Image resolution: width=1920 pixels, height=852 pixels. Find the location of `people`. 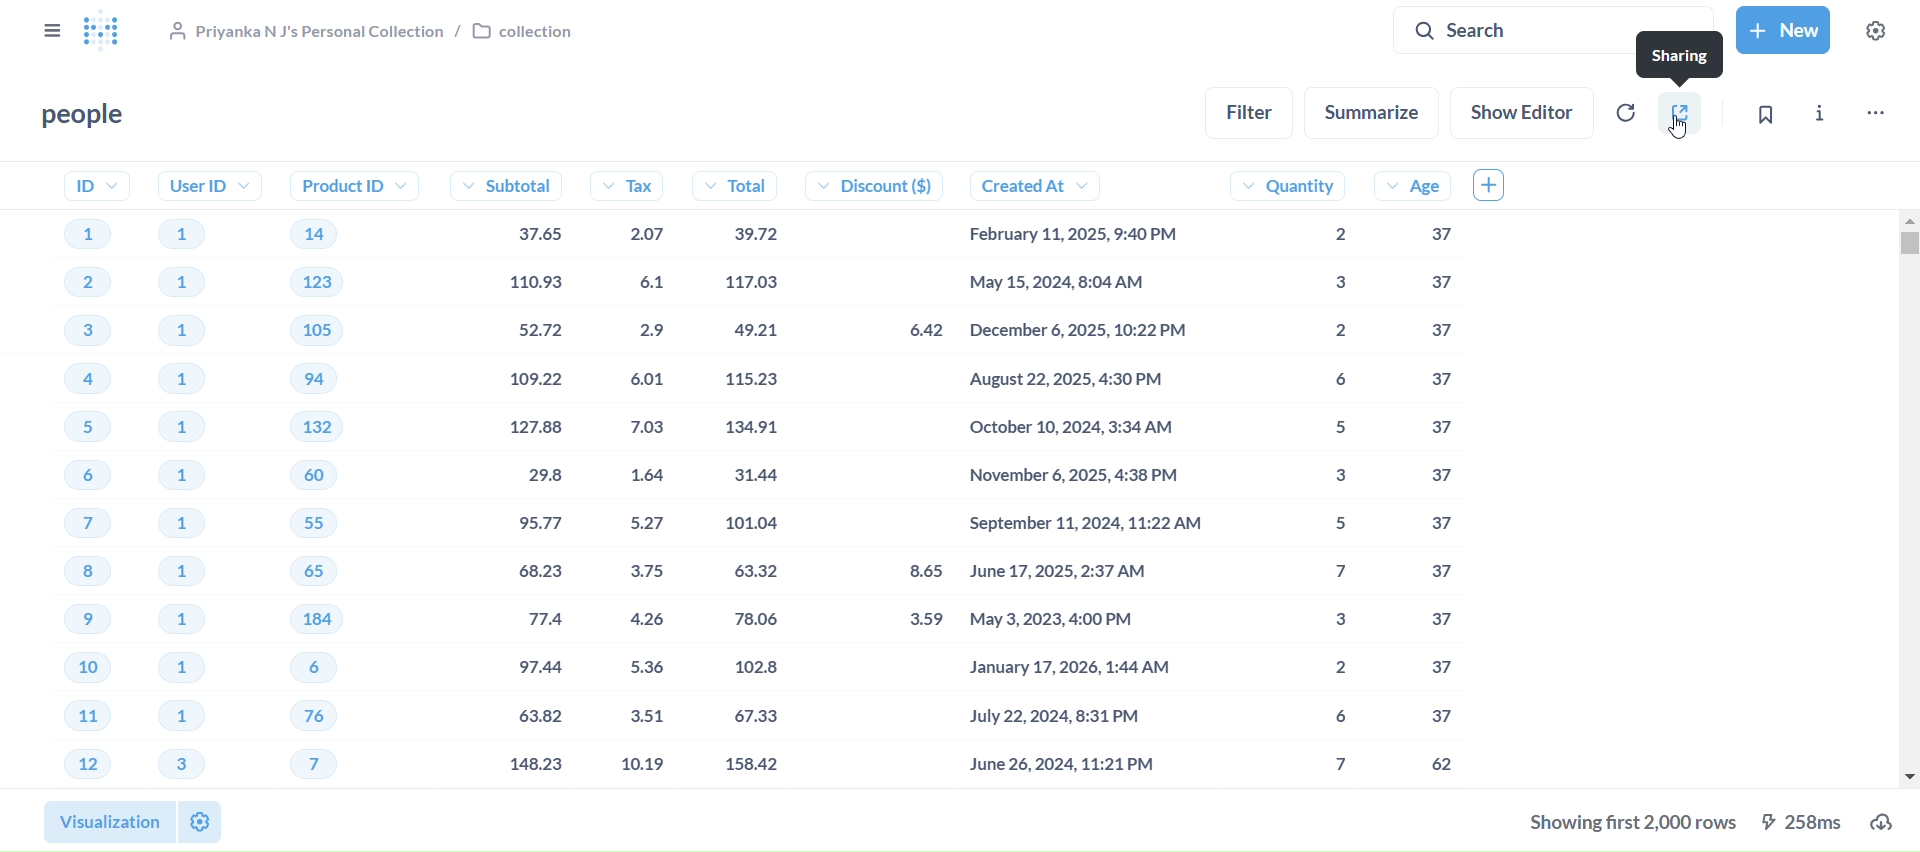

people is located at coordinates (85, 116).